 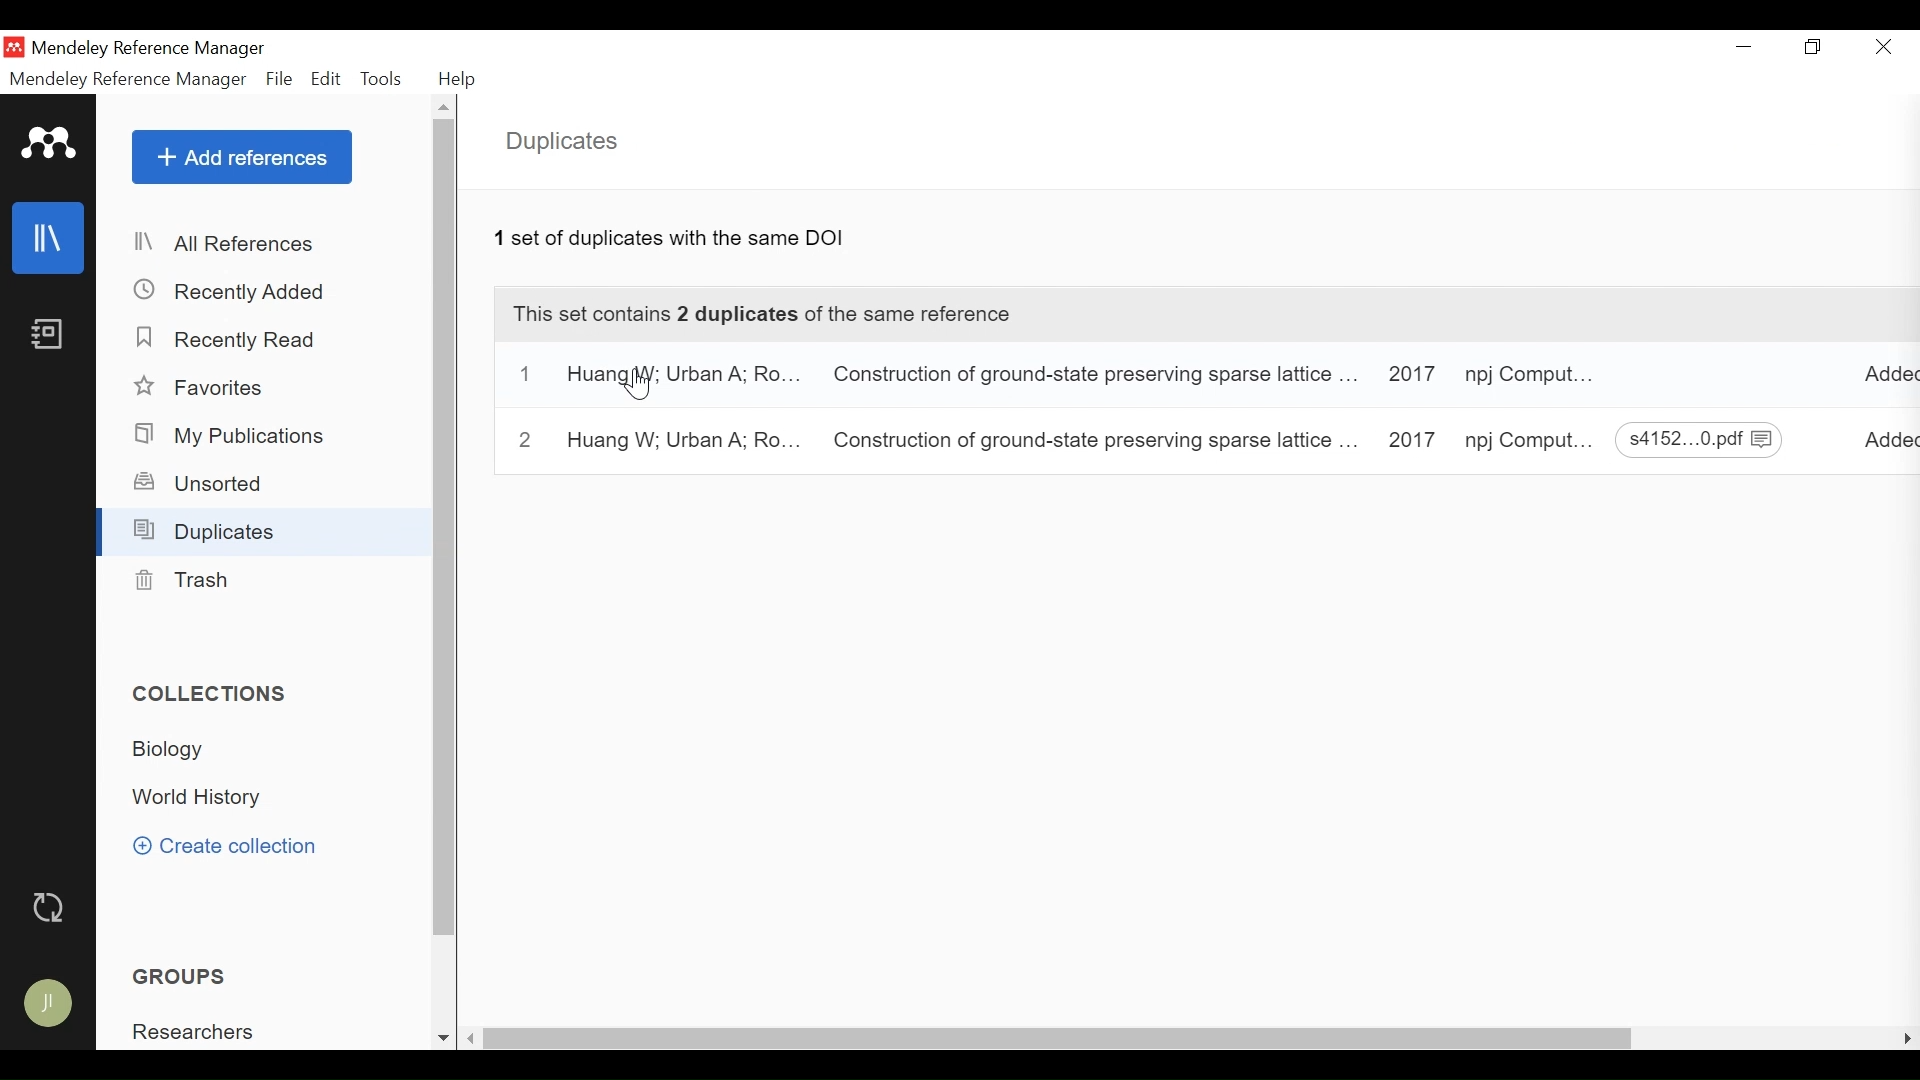 I want to click on All References, so click(x=263, y=245).